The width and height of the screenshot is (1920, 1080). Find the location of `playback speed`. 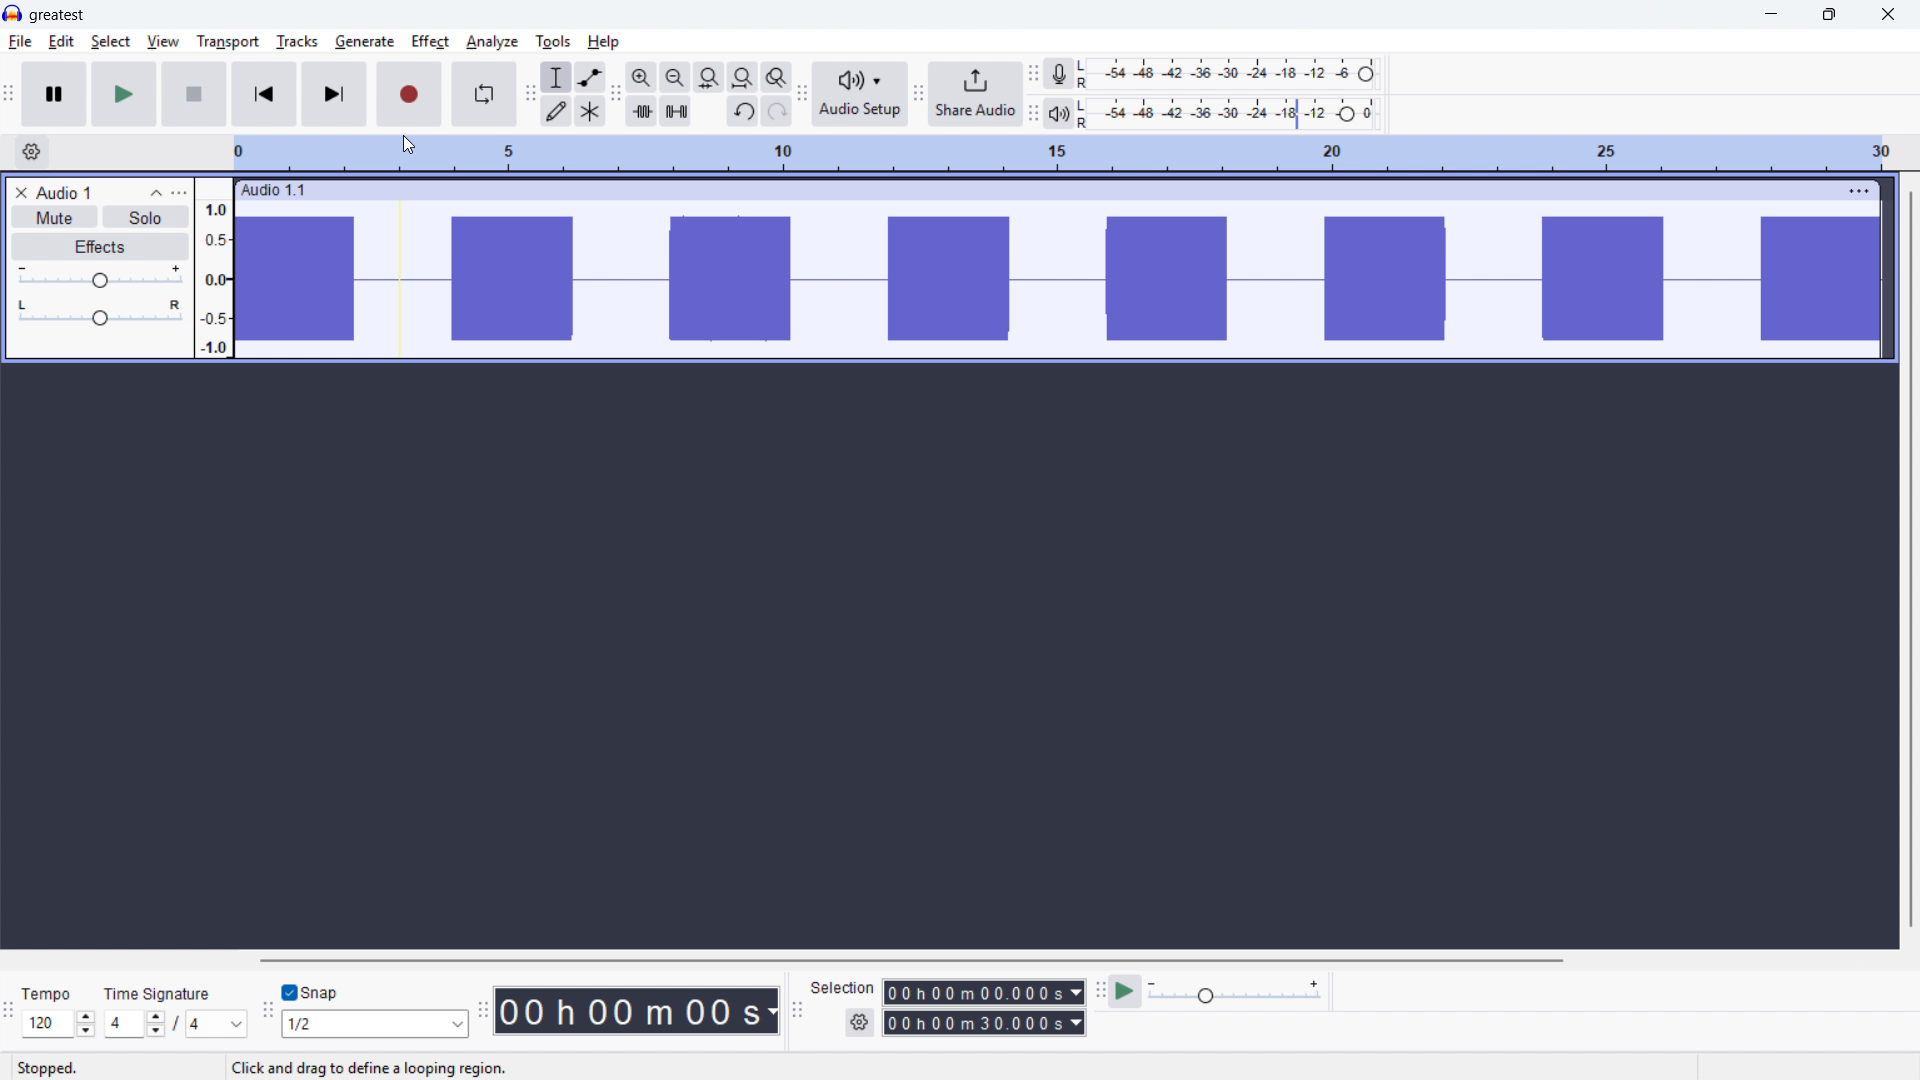

playback speed is located at coordinates (1235, 991).